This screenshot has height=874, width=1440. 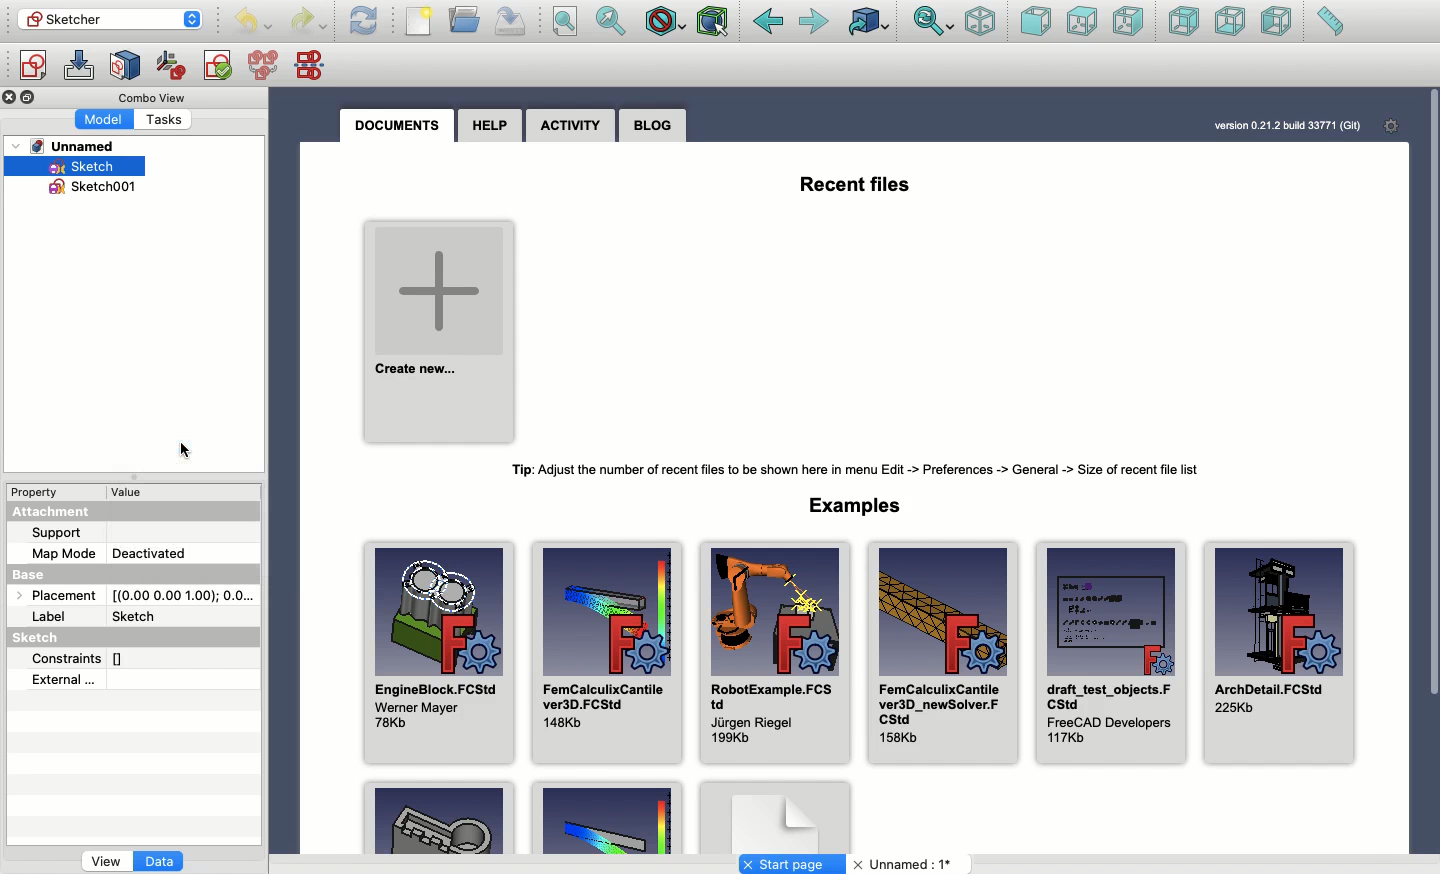 I want to click on Property, so click(x=37, y=491).